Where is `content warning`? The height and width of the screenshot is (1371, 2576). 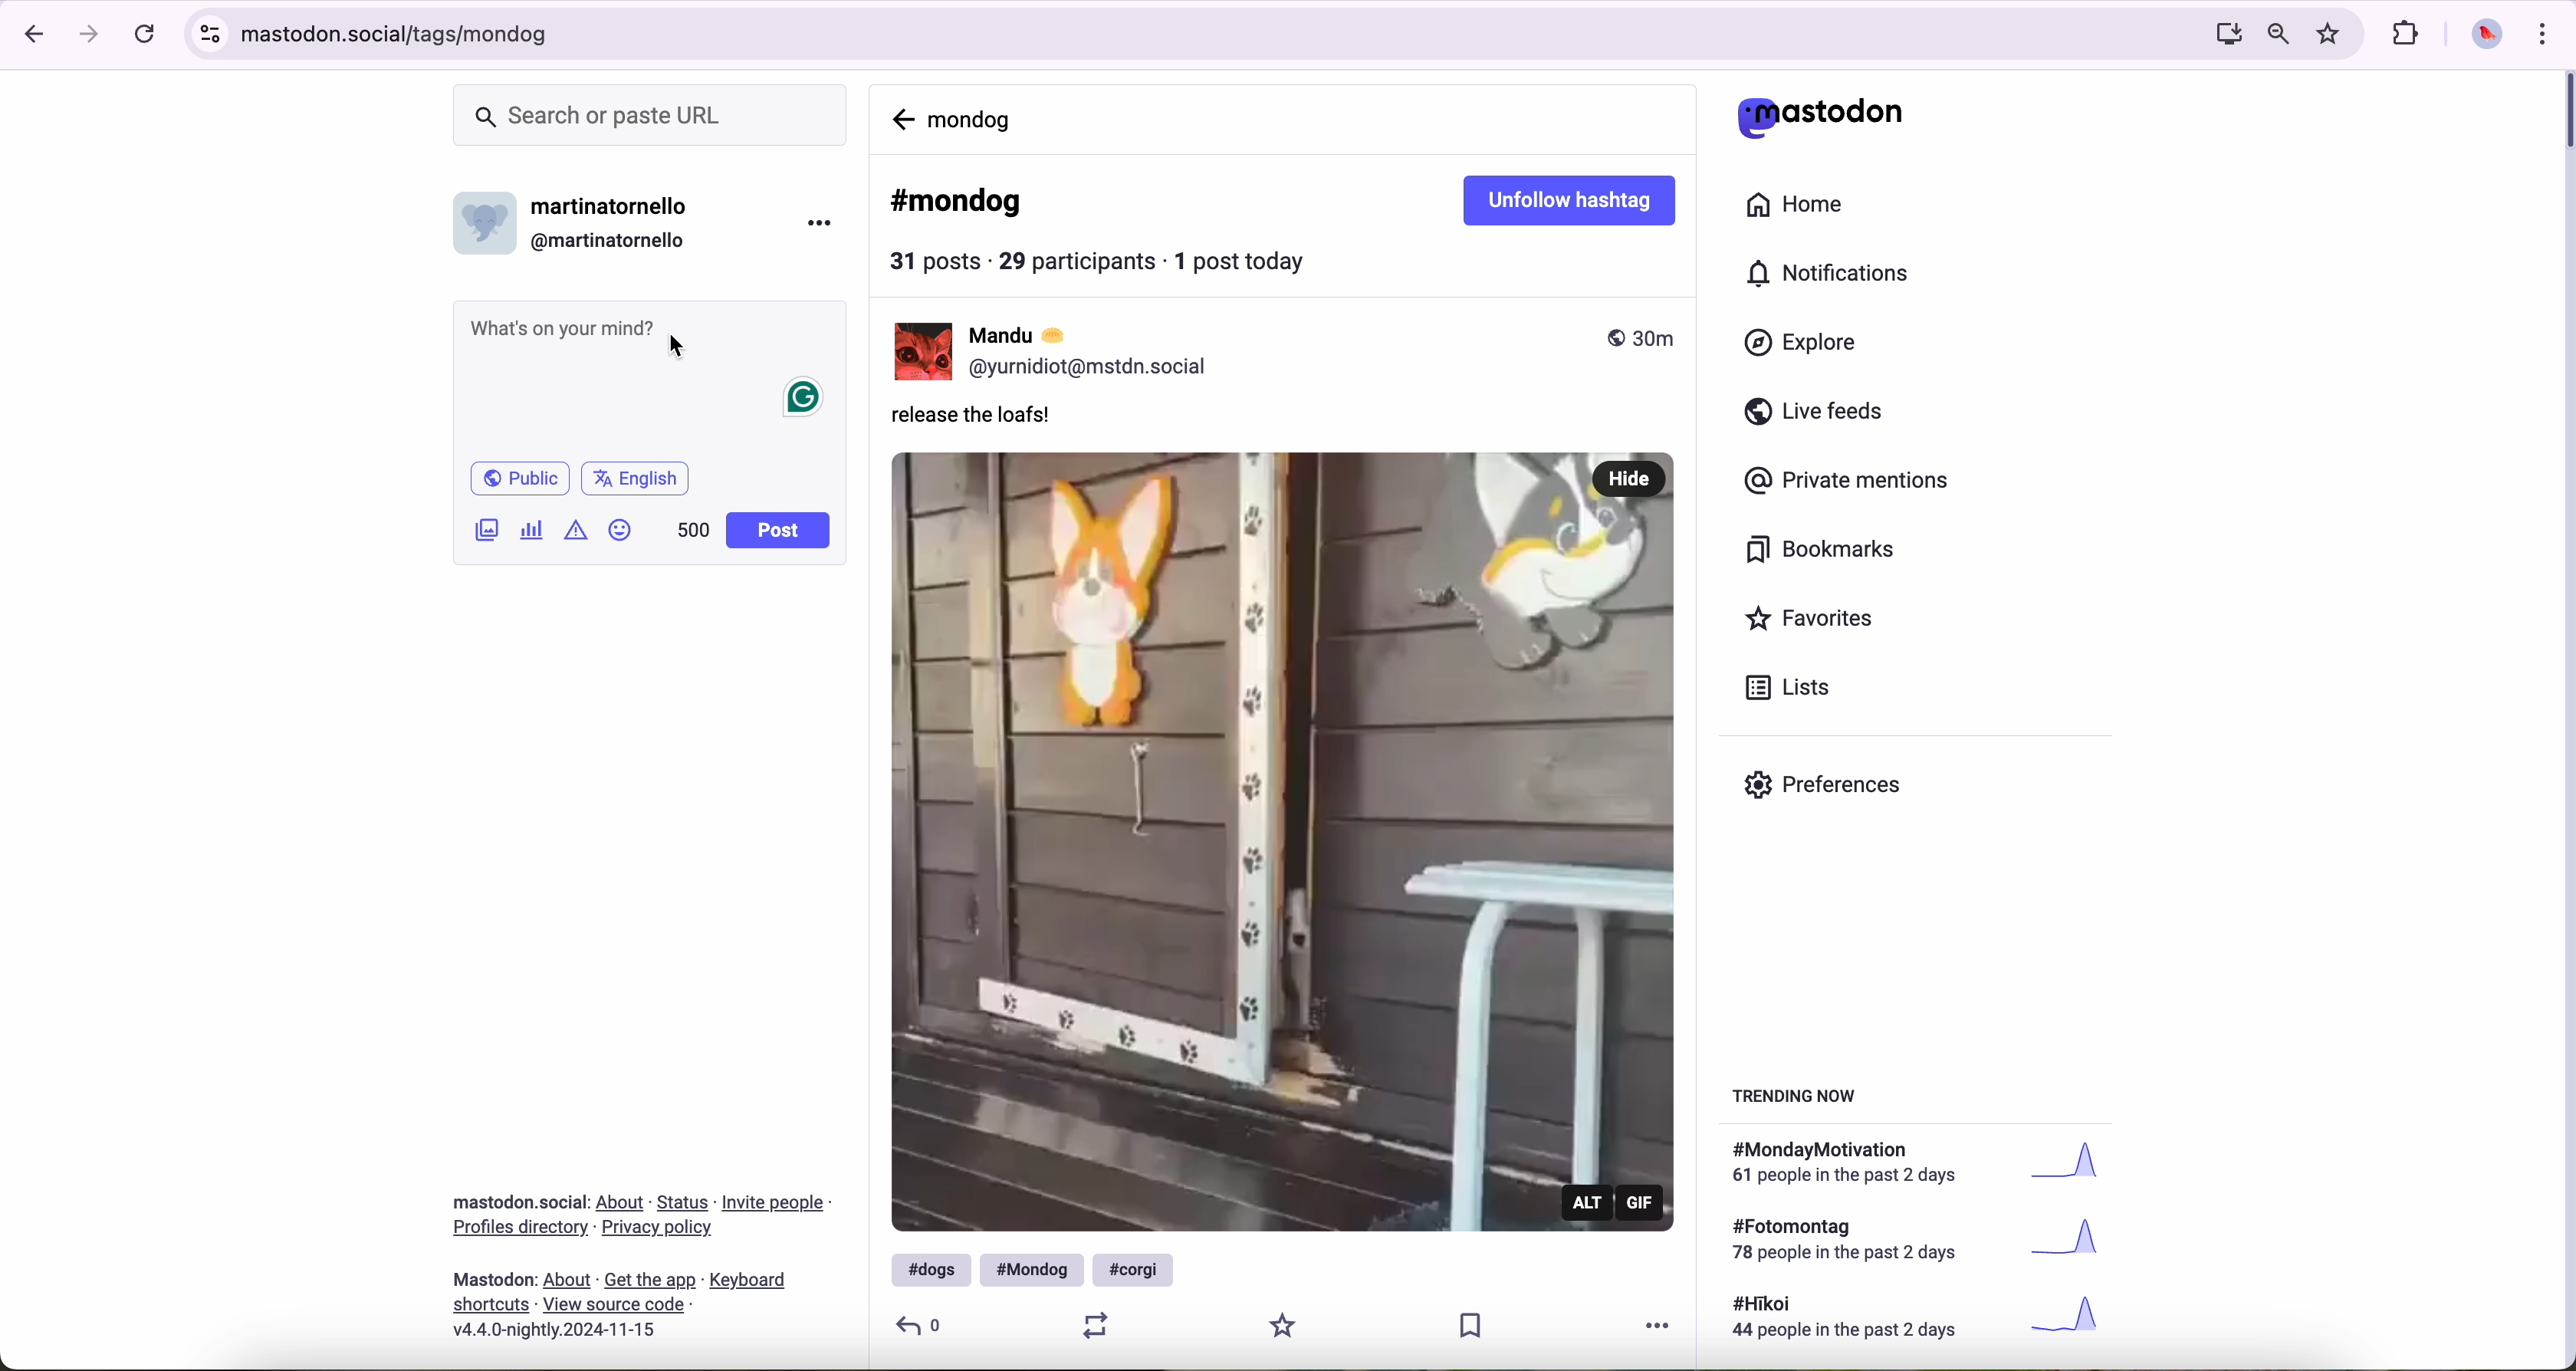
content warning is located at coordinates (573, 535).